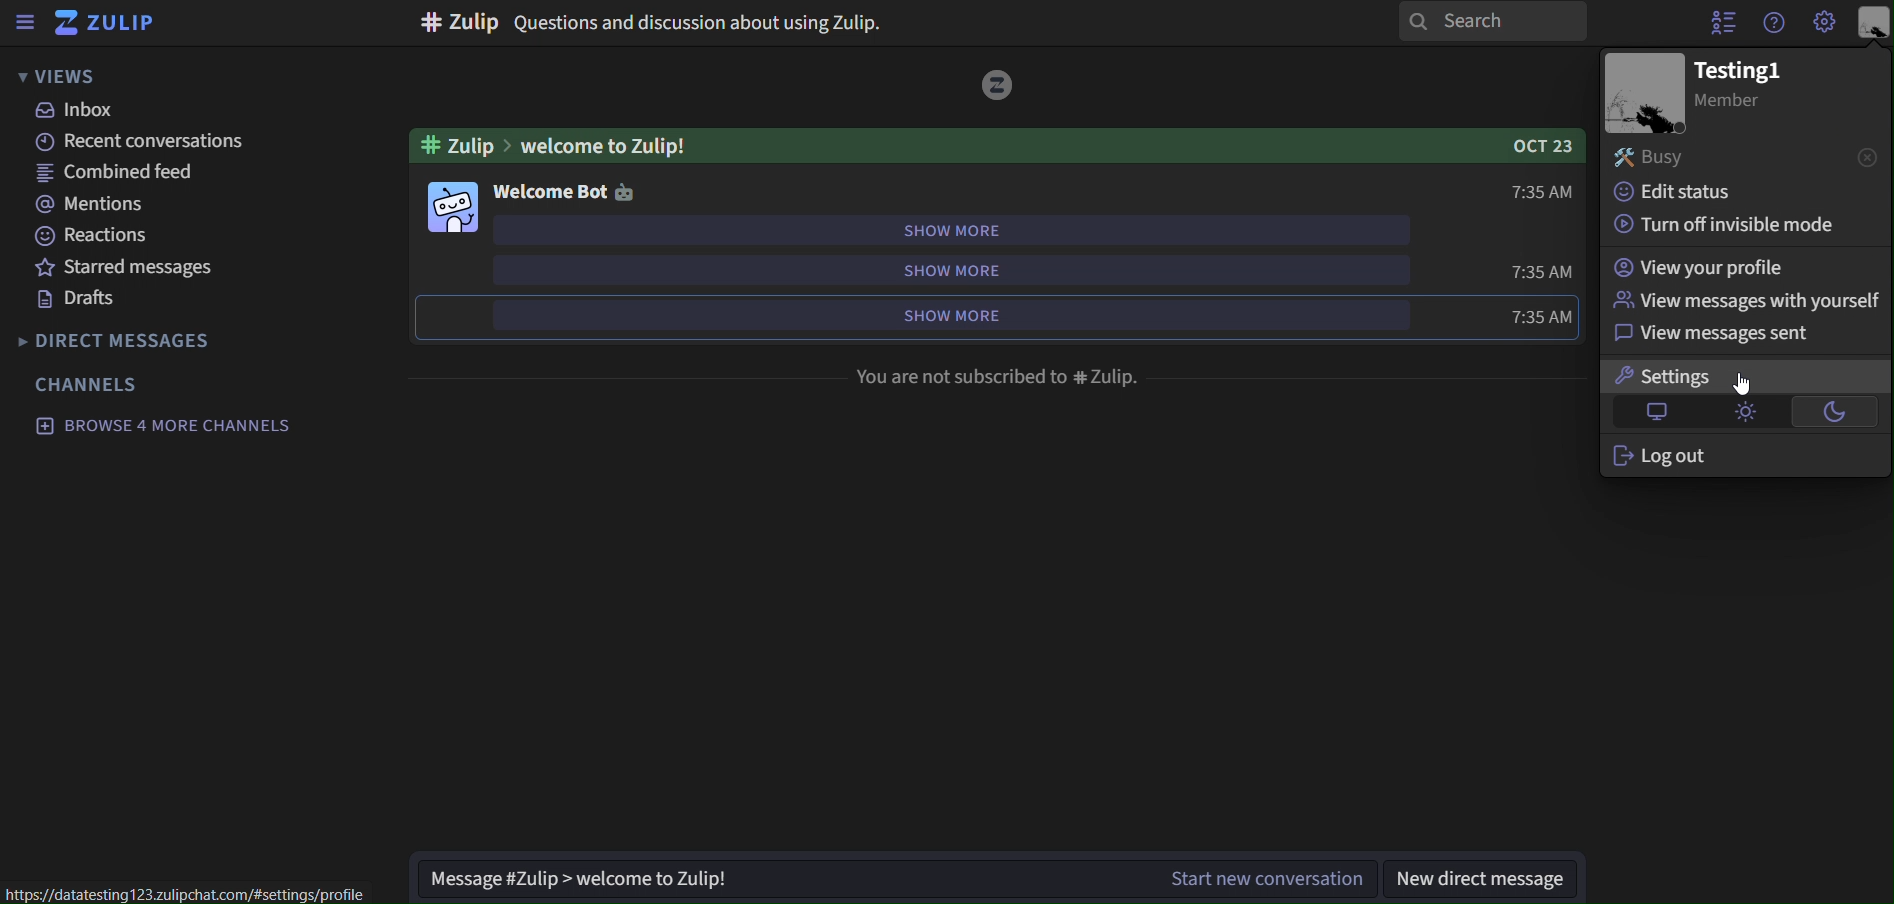 The image size is (1894, 904). I want to click on show more, so click(959, 229).